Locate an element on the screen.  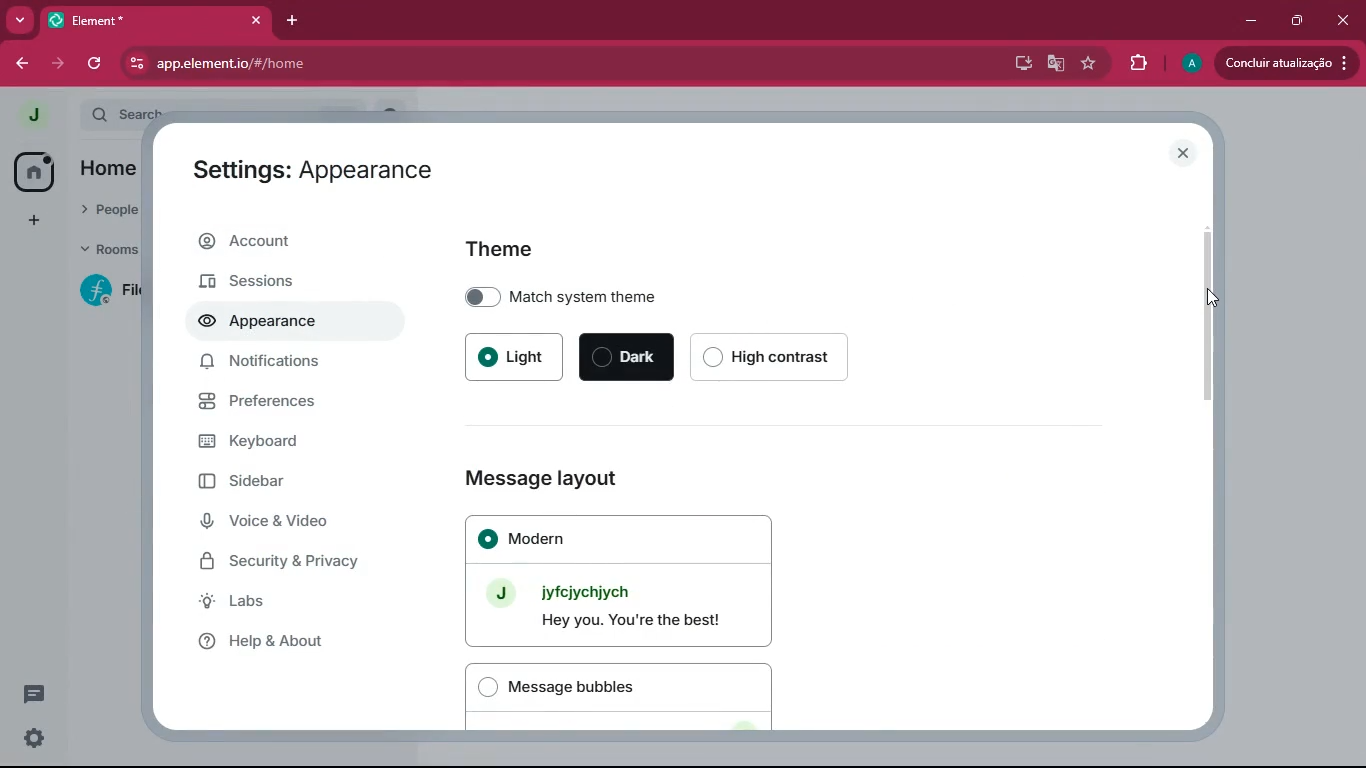
theme is located at coordinates (510, 251).